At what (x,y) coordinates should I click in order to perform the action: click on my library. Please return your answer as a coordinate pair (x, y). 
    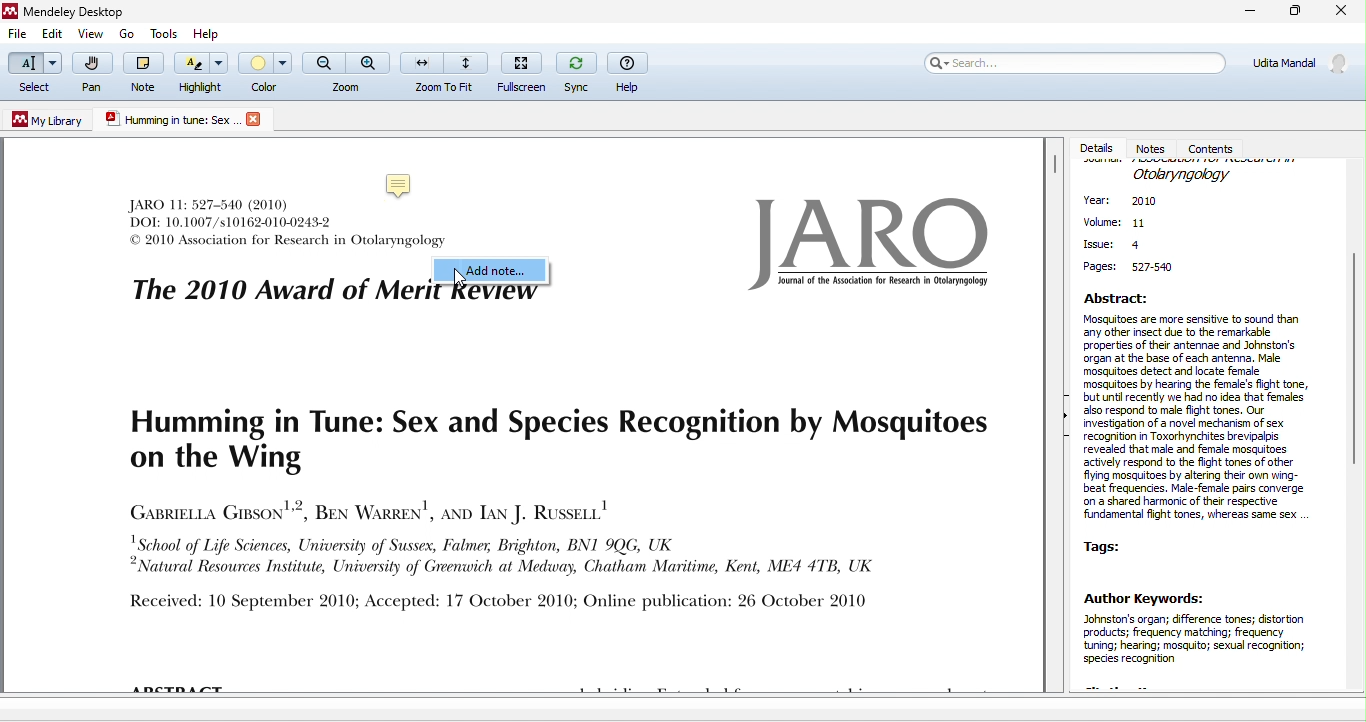
    Looking at the image, I should click on (49, 120).